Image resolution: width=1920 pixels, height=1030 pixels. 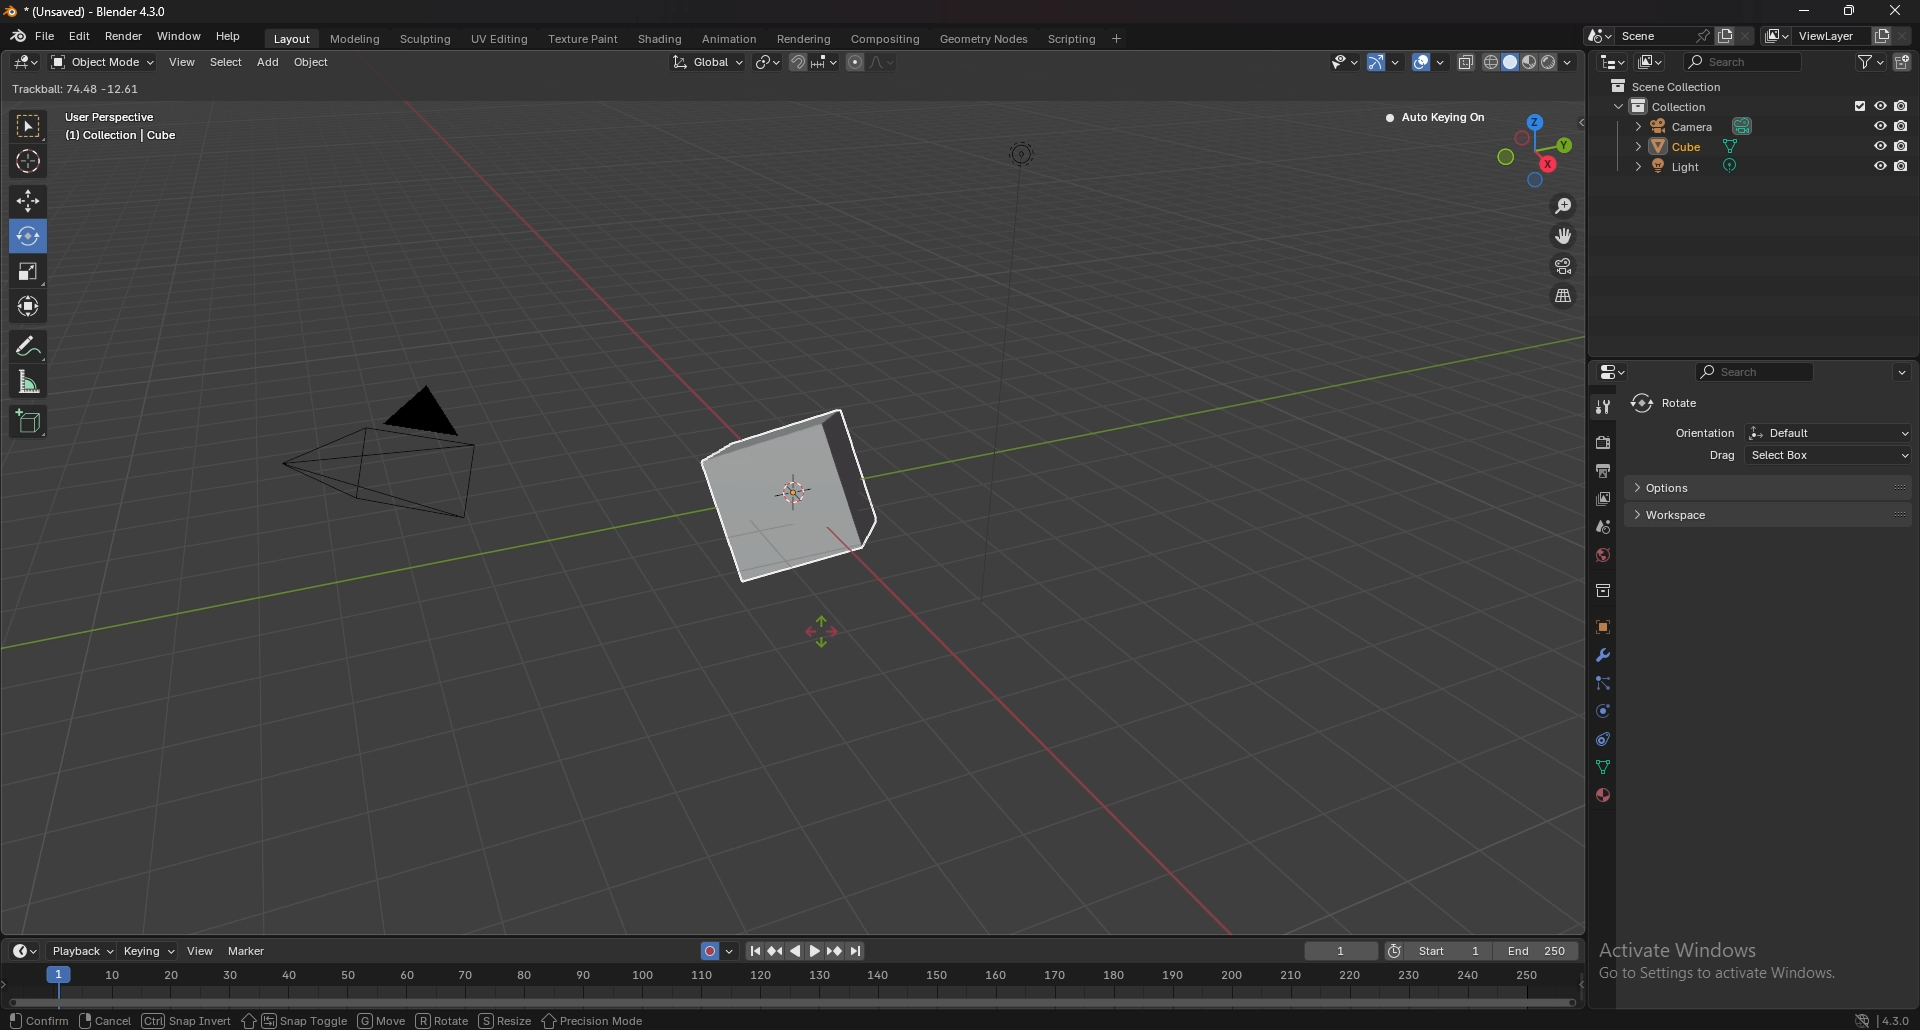 What do you see at coordinates (296, 41) in the screenshot?
I see `layout` at bounding box center [296, 41].